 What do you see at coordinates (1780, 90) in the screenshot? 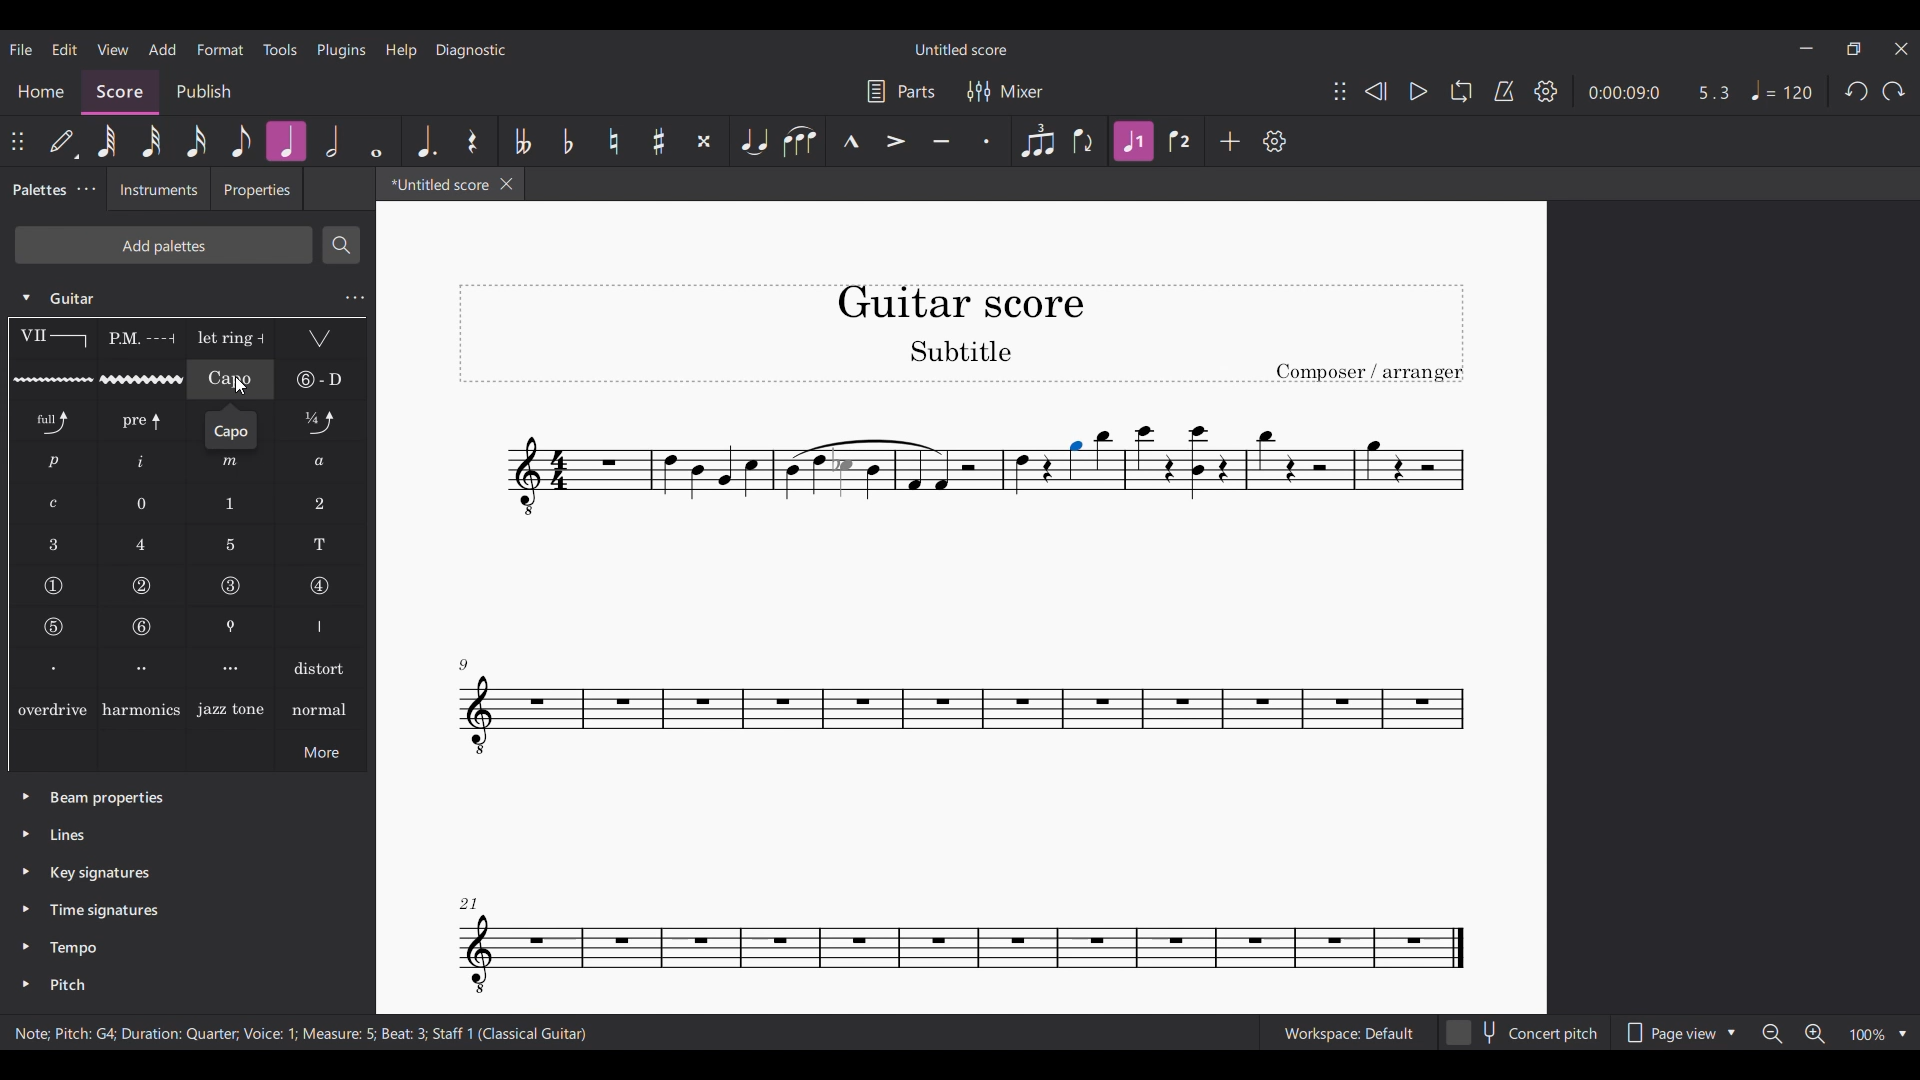
I see `Tempo` at bounding box center [1780, 90].